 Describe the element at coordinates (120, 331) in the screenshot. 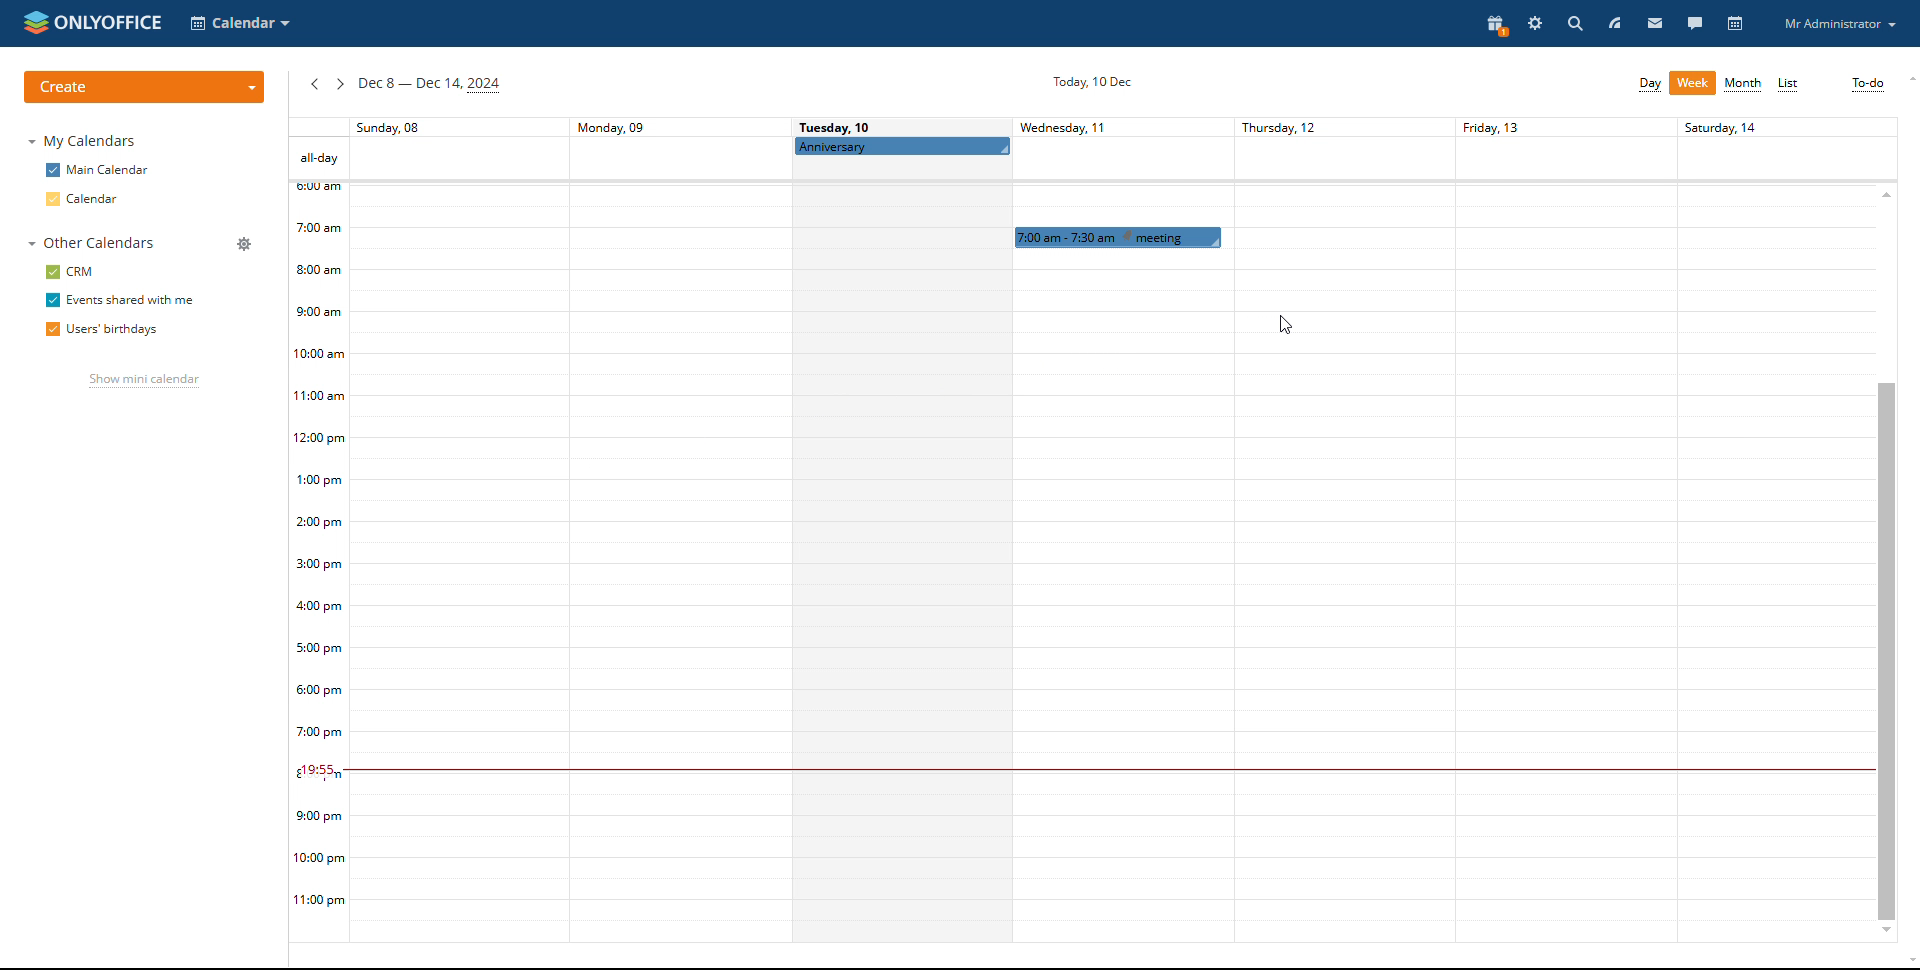

I see `users' birthdays` at that location.